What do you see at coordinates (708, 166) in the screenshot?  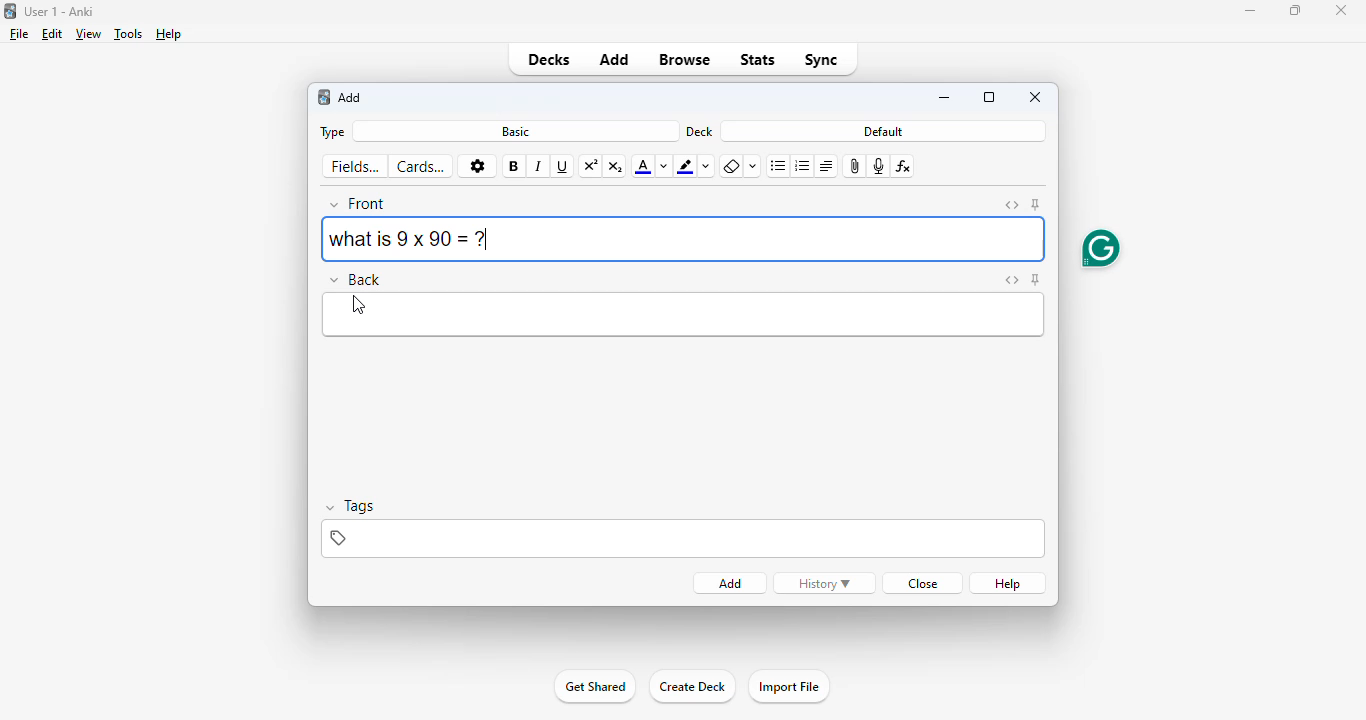 I see `change color` at bounding box center [708, 166].